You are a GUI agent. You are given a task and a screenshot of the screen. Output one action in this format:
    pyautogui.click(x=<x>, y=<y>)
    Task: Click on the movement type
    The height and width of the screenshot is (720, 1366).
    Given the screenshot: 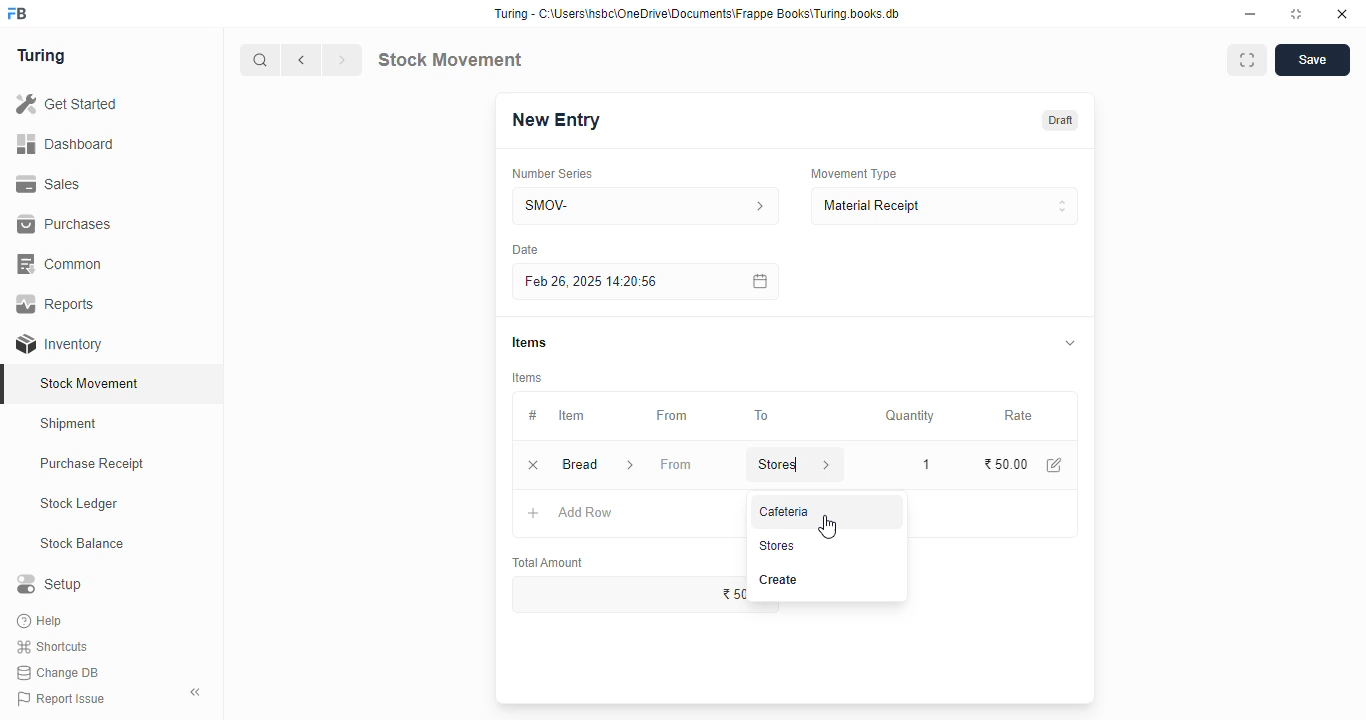 What is the action you would take?
    pyautogui.click(x=853, y=173)
    